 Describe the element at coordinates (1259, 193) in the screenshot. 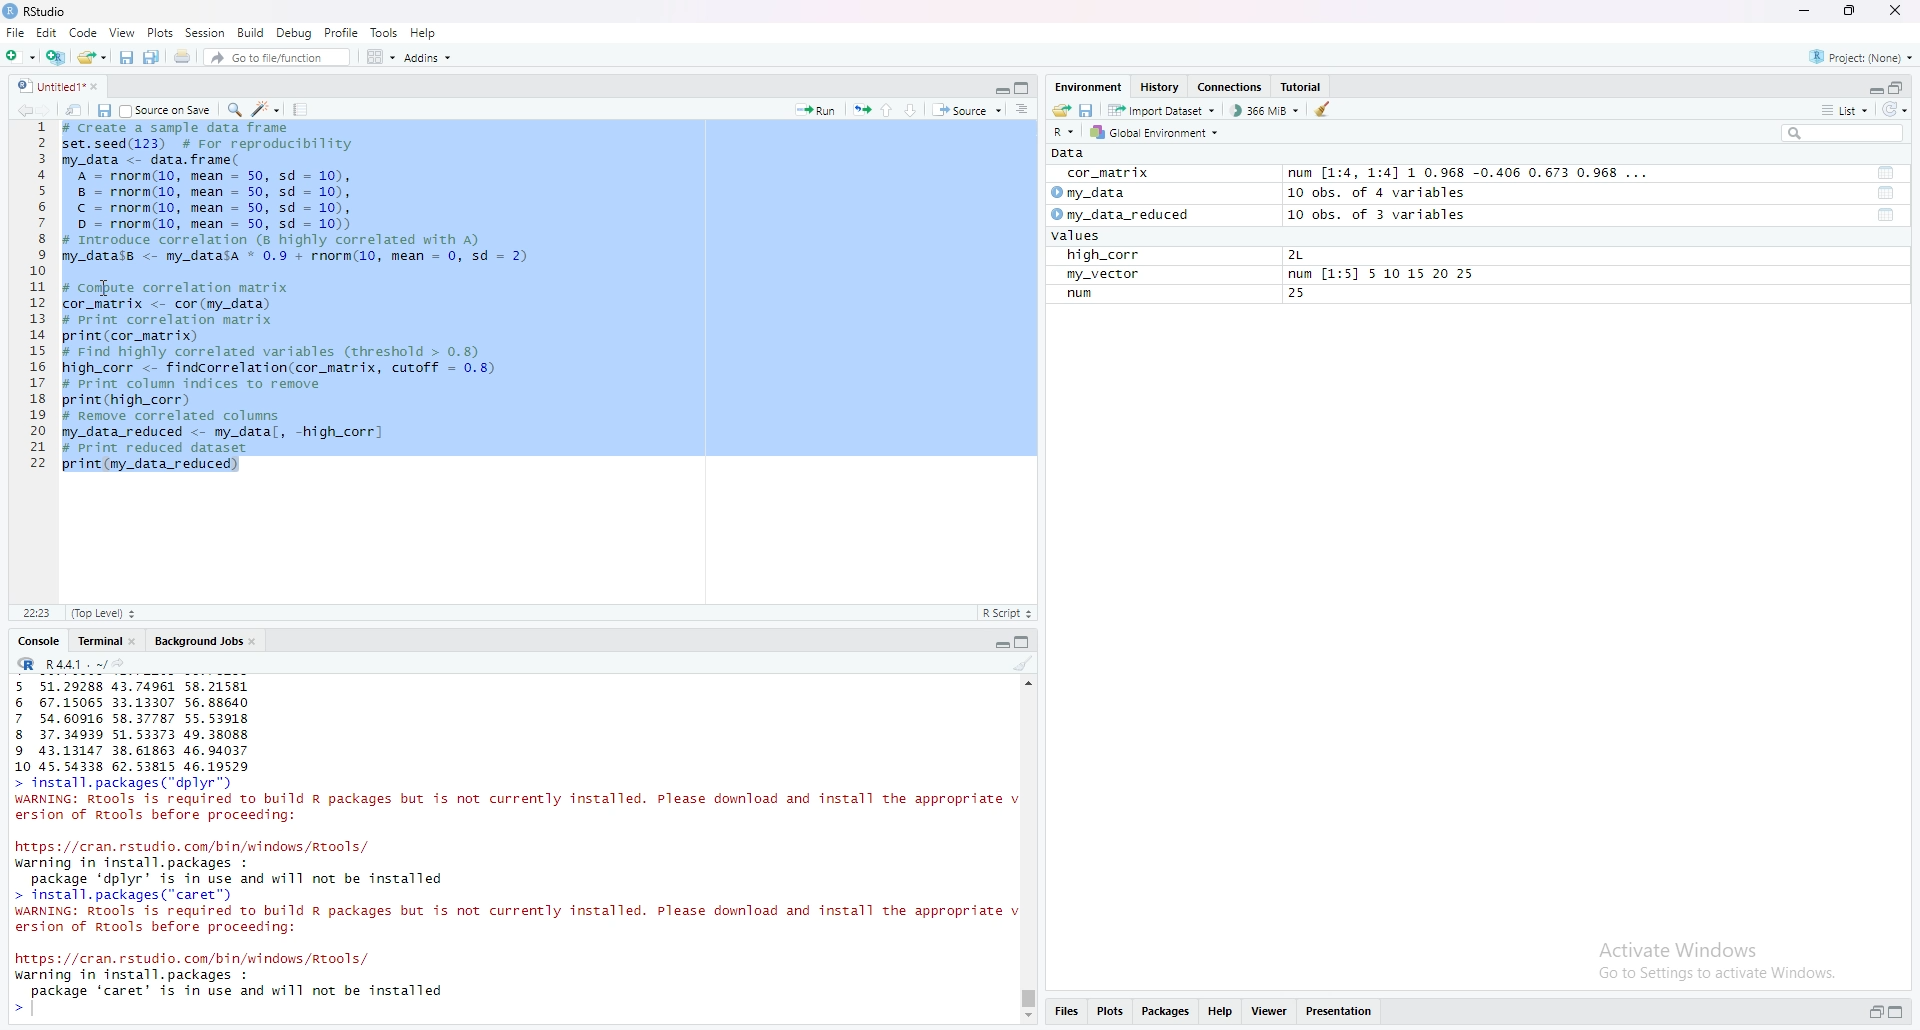

I see `my_data 10 obs. of 4 variables` at that location.